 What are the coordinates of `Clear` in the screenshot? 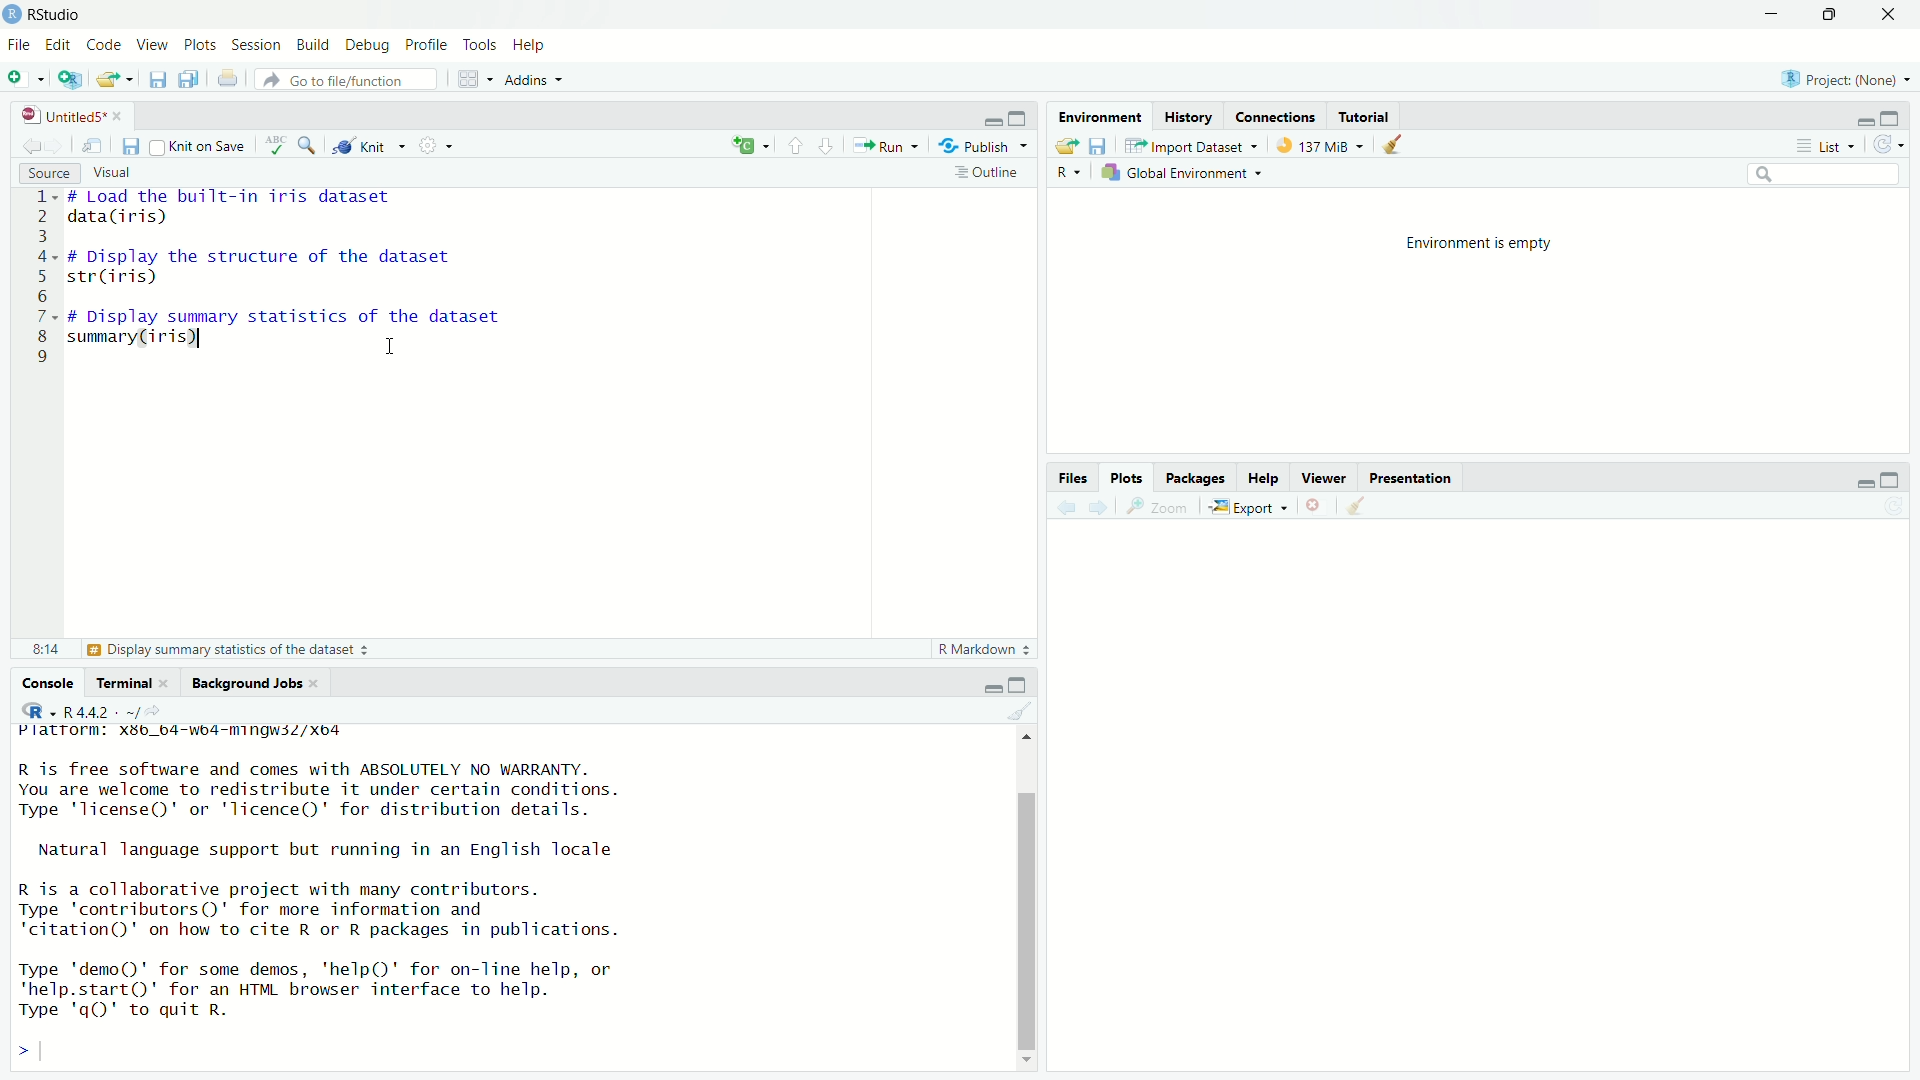 It's located at (1359, 505).